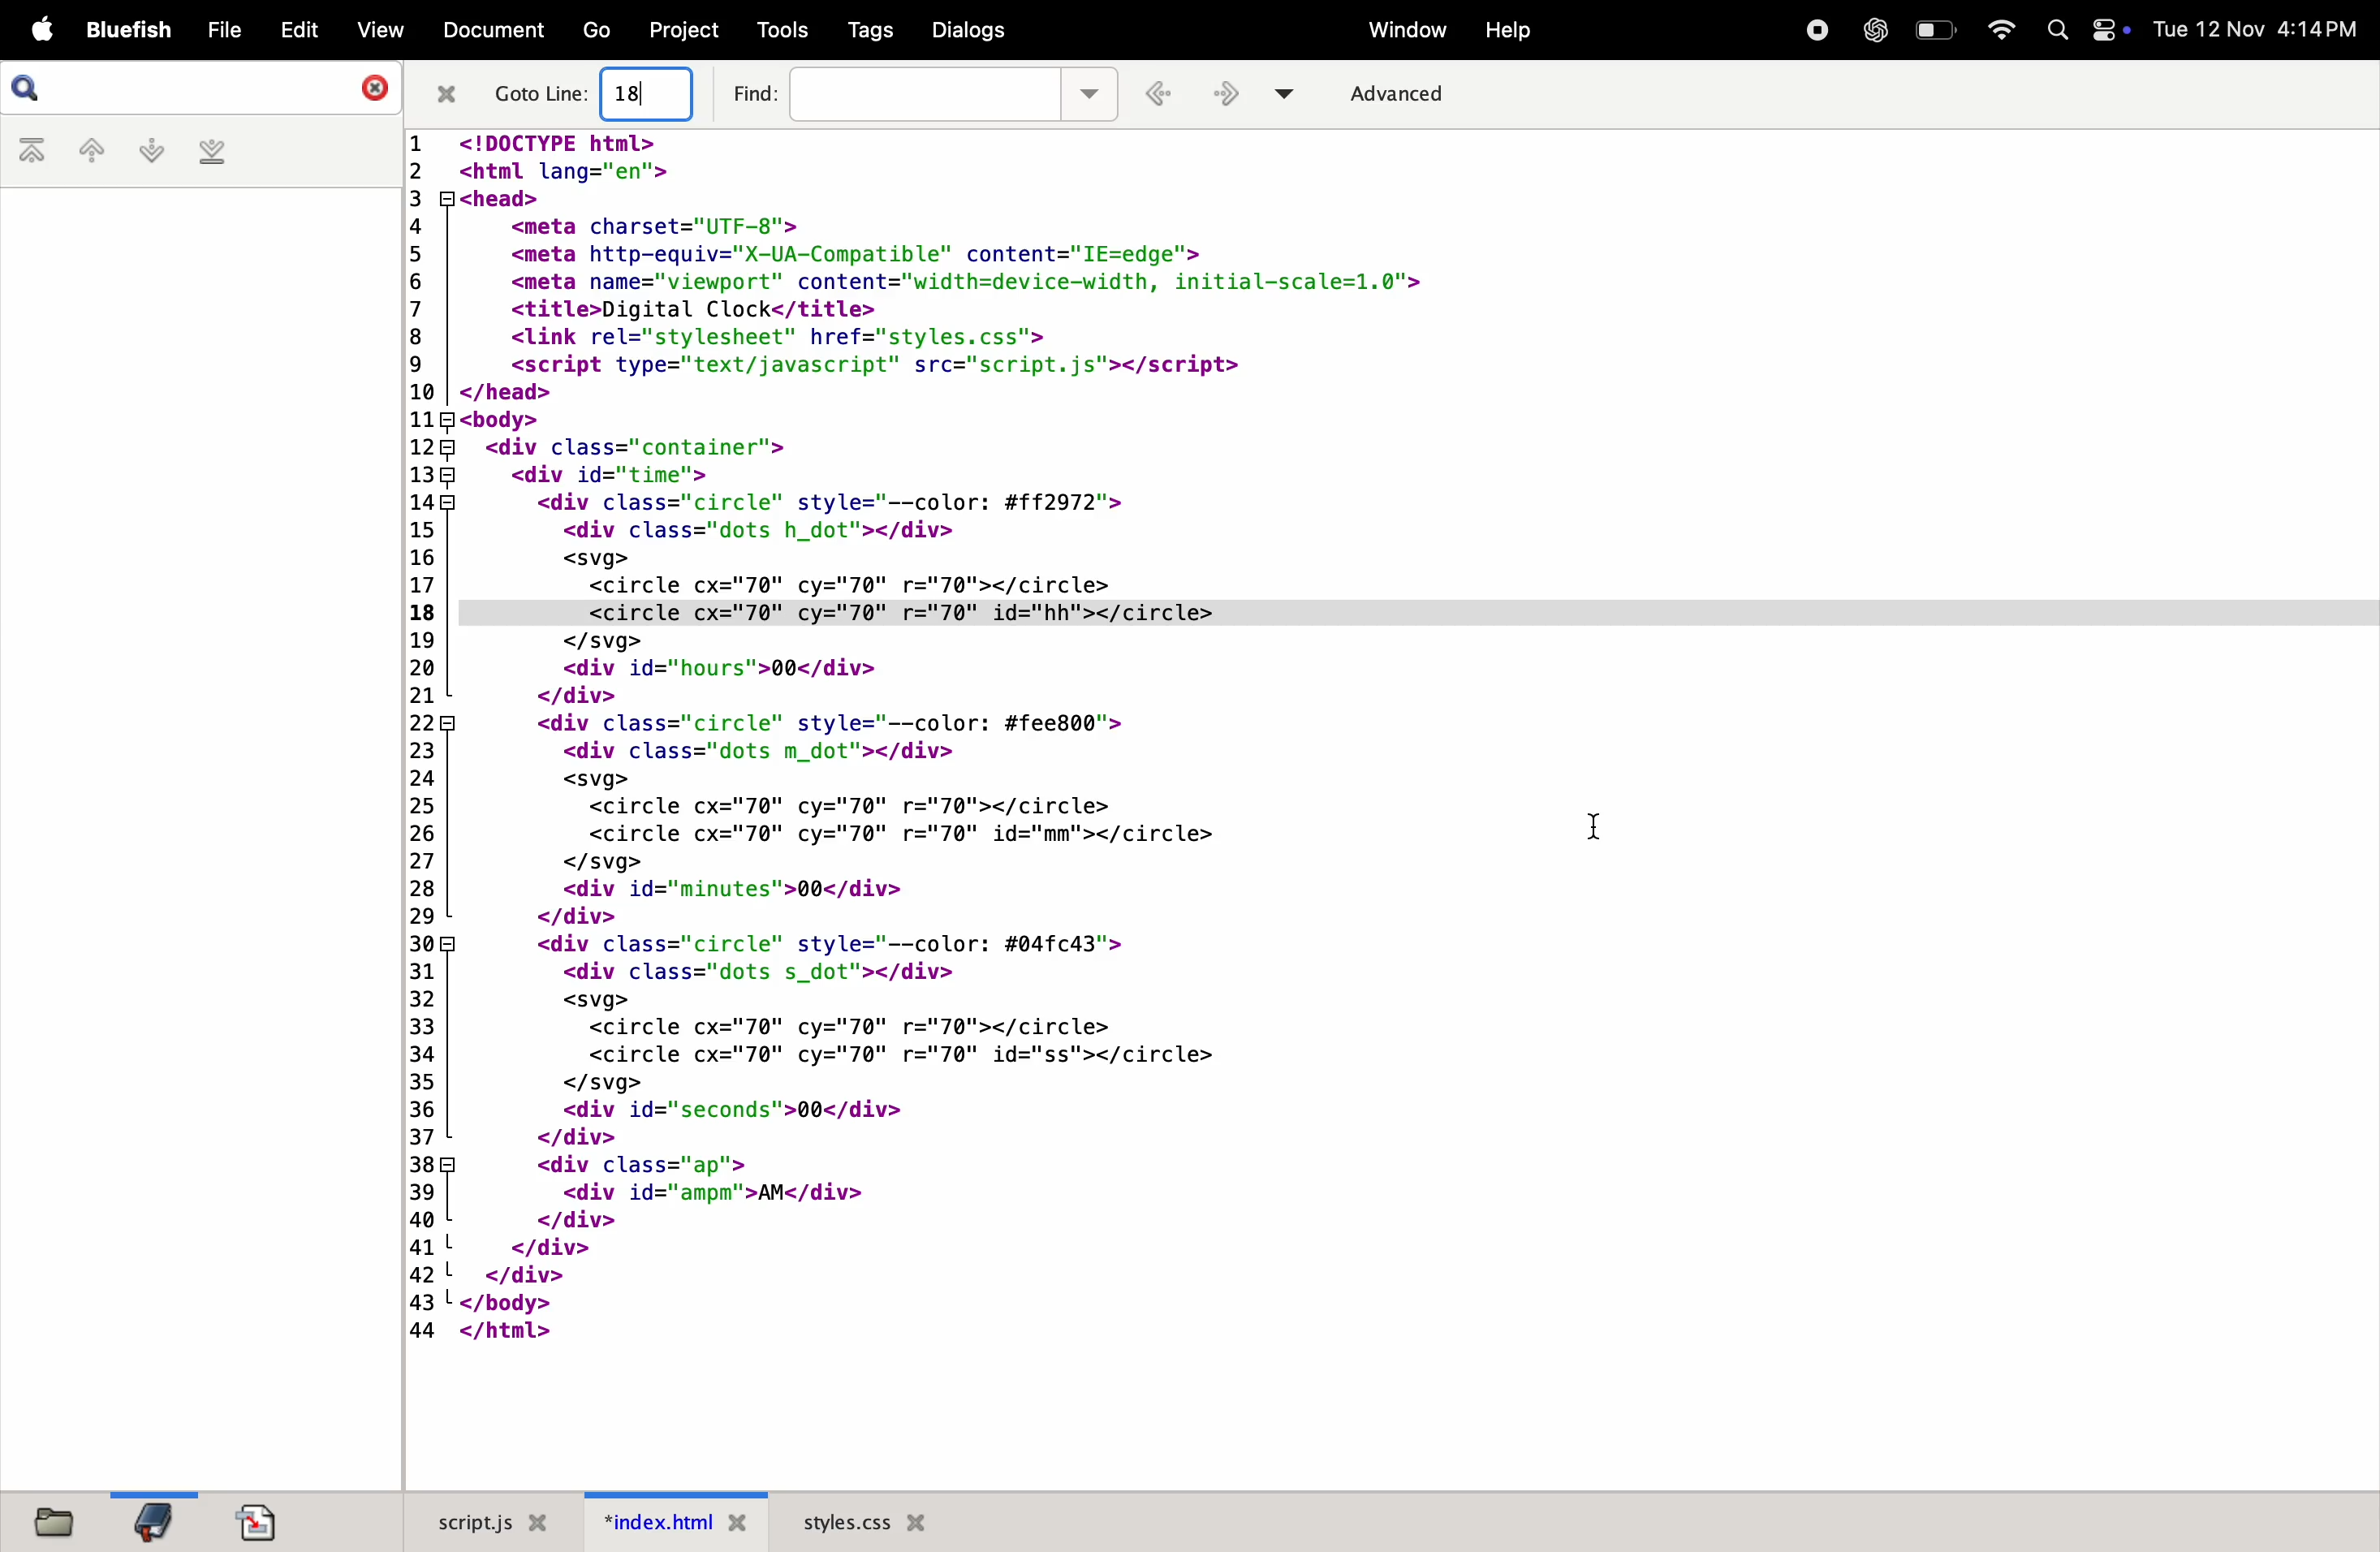 The height and width of the screenshot is (1552, 2380). I want to click on window, so click(1400, 30).